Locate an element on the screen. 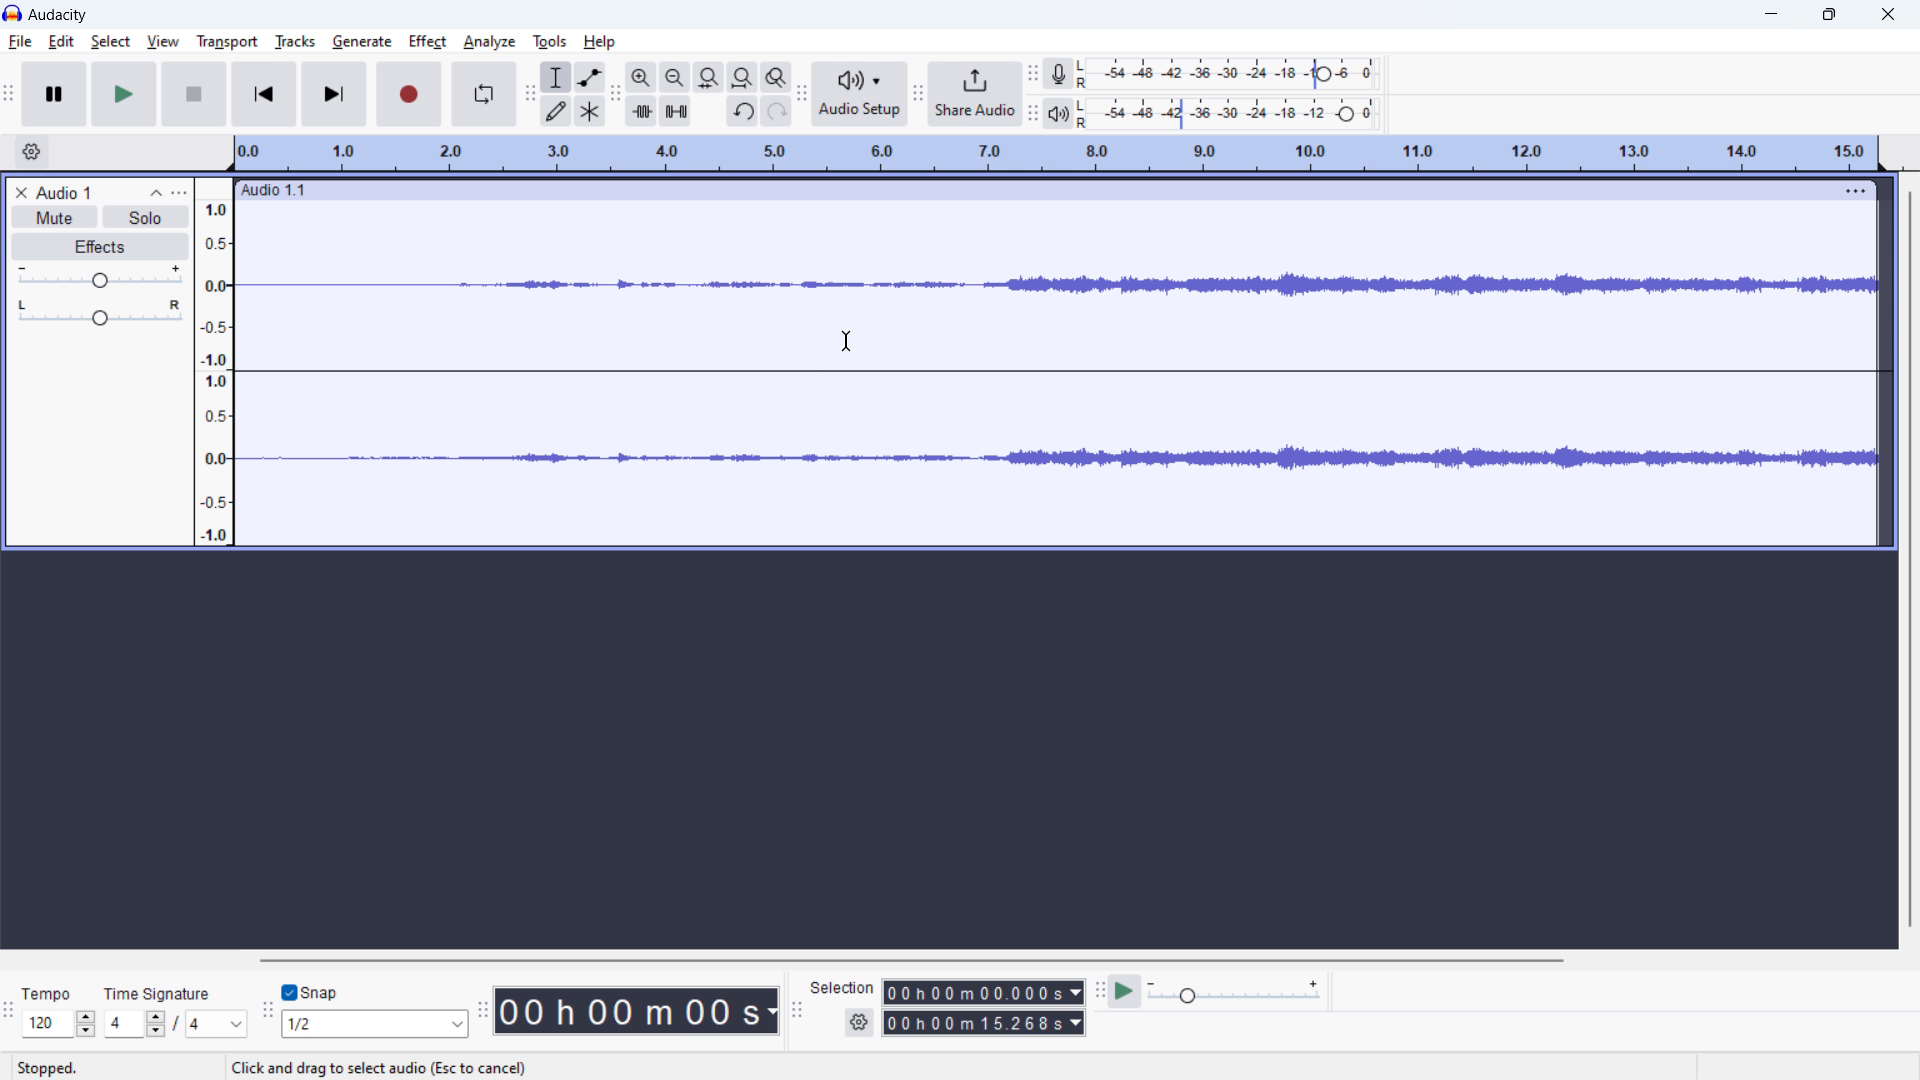 The image size is (1920, 1080). Selection is located at coordinates (842, 985).